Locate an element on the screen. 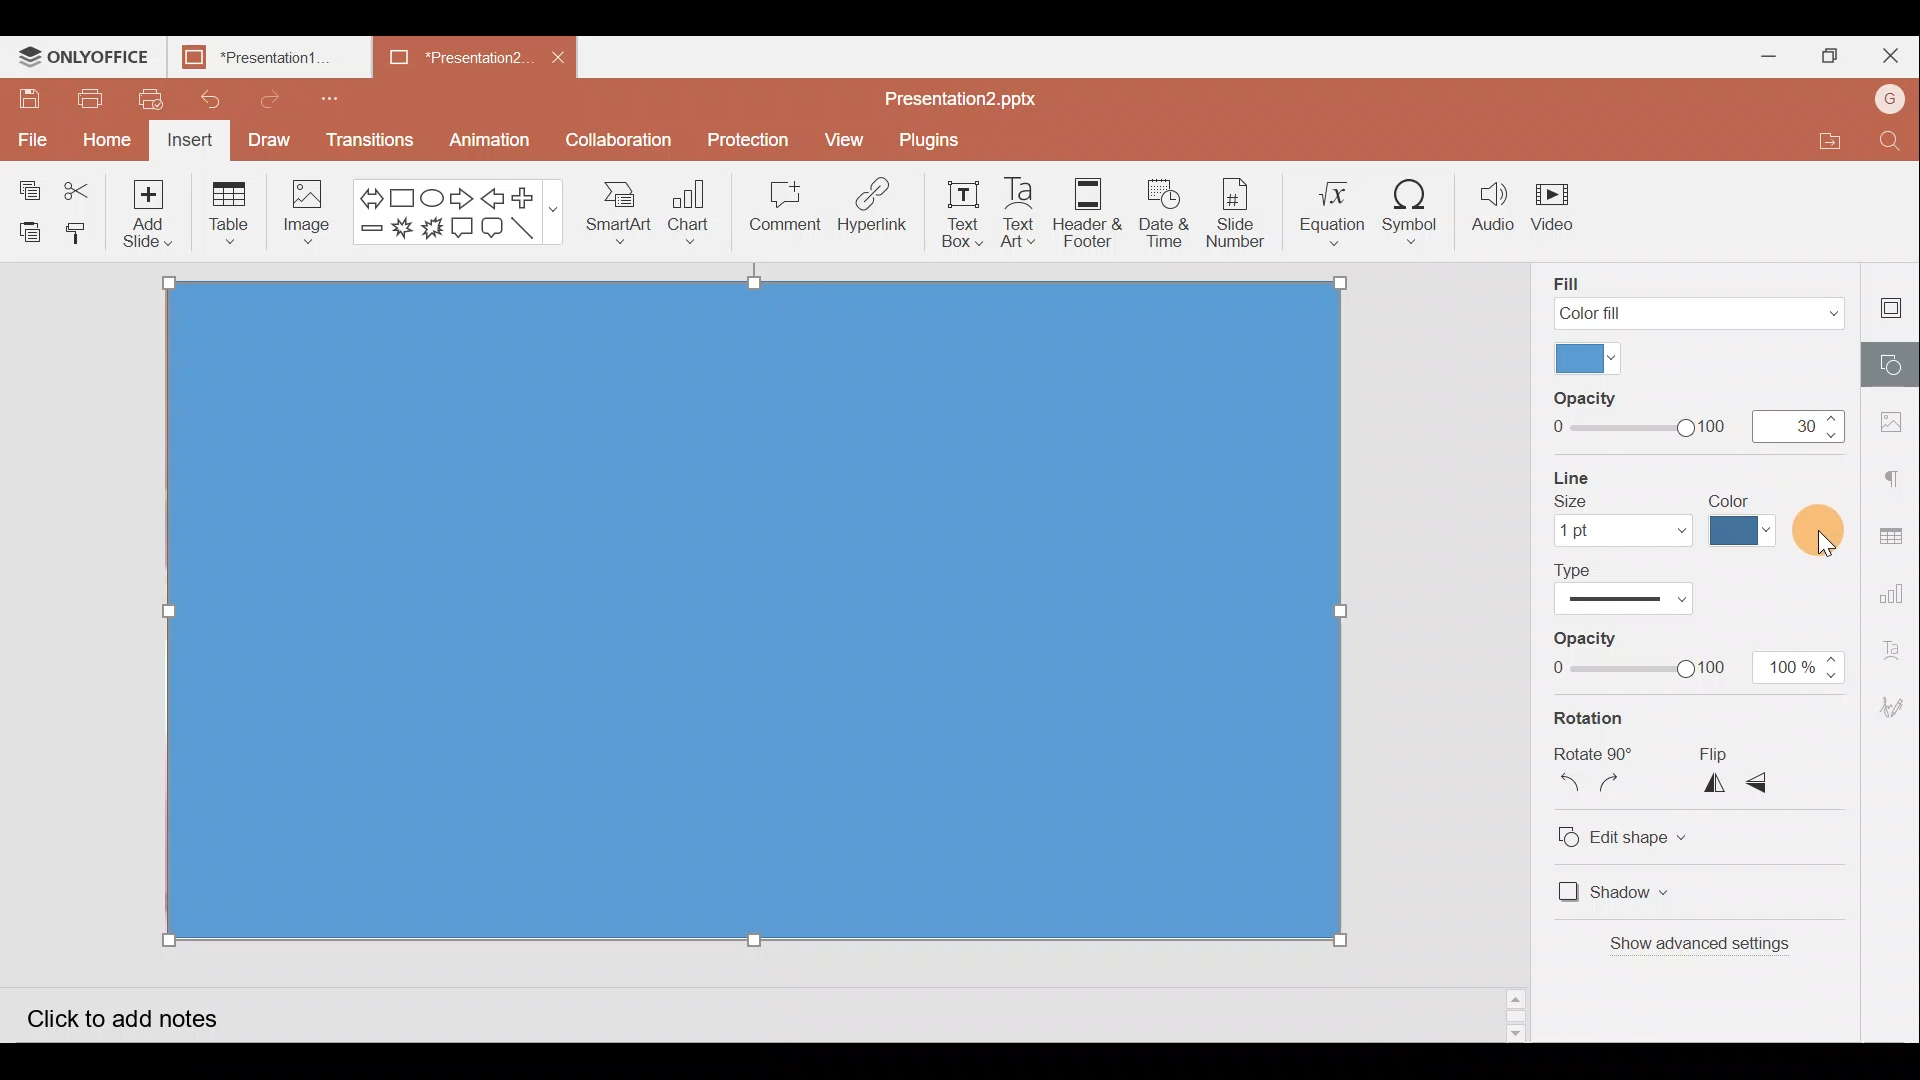 This screenshot has width=1920, height=1080. Add slide is located at coordinates (150, 214).